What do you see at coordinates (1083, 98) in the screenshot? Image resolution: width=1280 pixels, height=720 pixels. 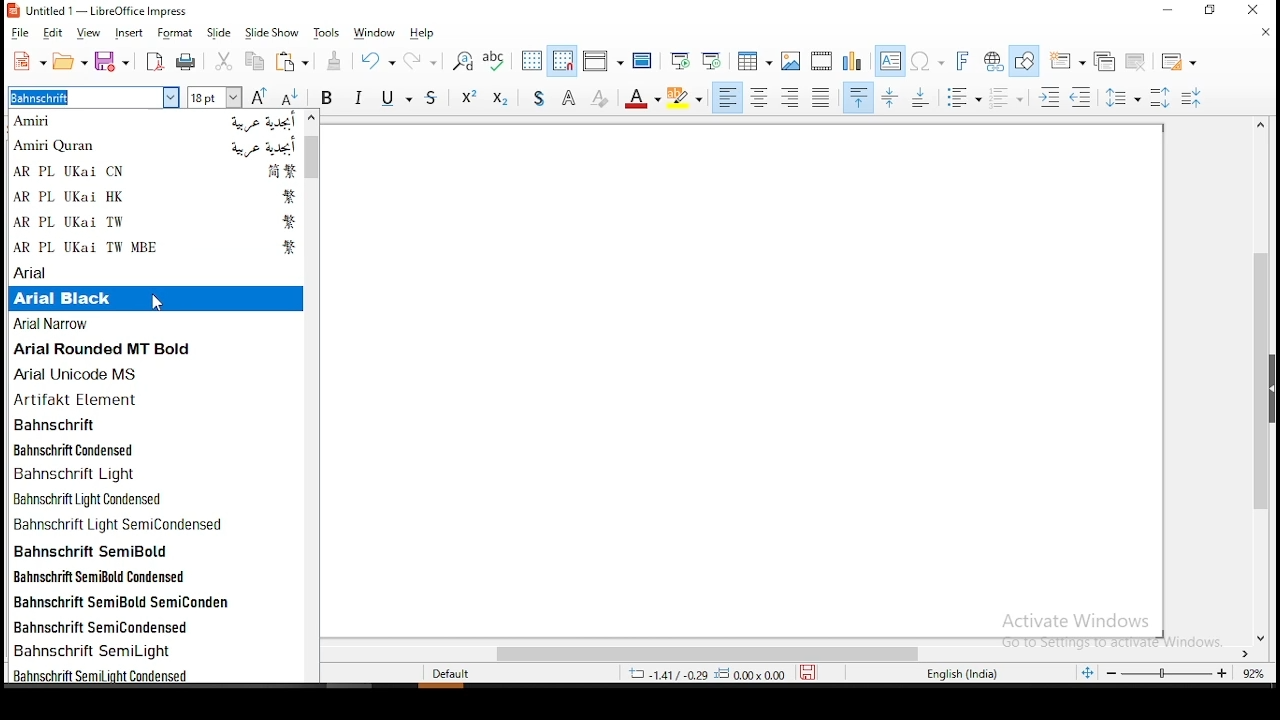 I see `decrease indent` at bounding box center [1083, 98].